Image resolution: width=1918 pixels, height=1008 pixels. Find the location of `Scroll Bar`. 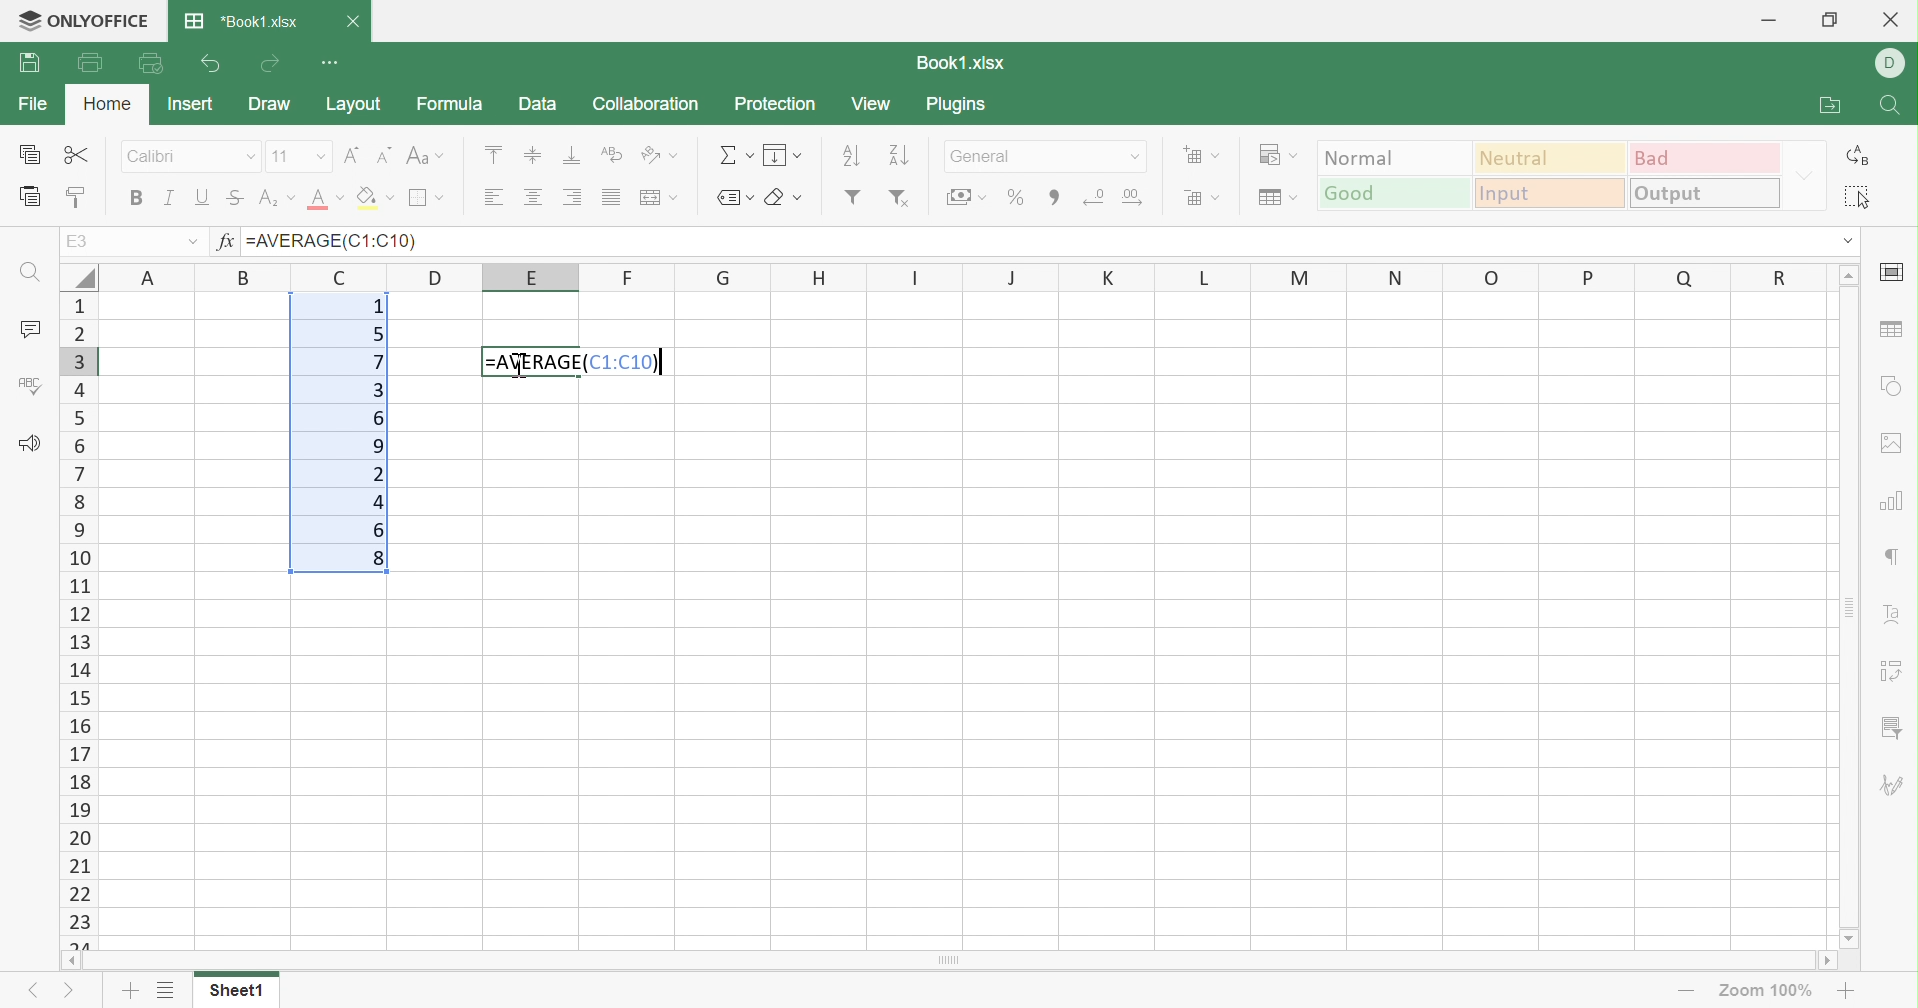

Scroll Bar is located at coordinates (950, 960).